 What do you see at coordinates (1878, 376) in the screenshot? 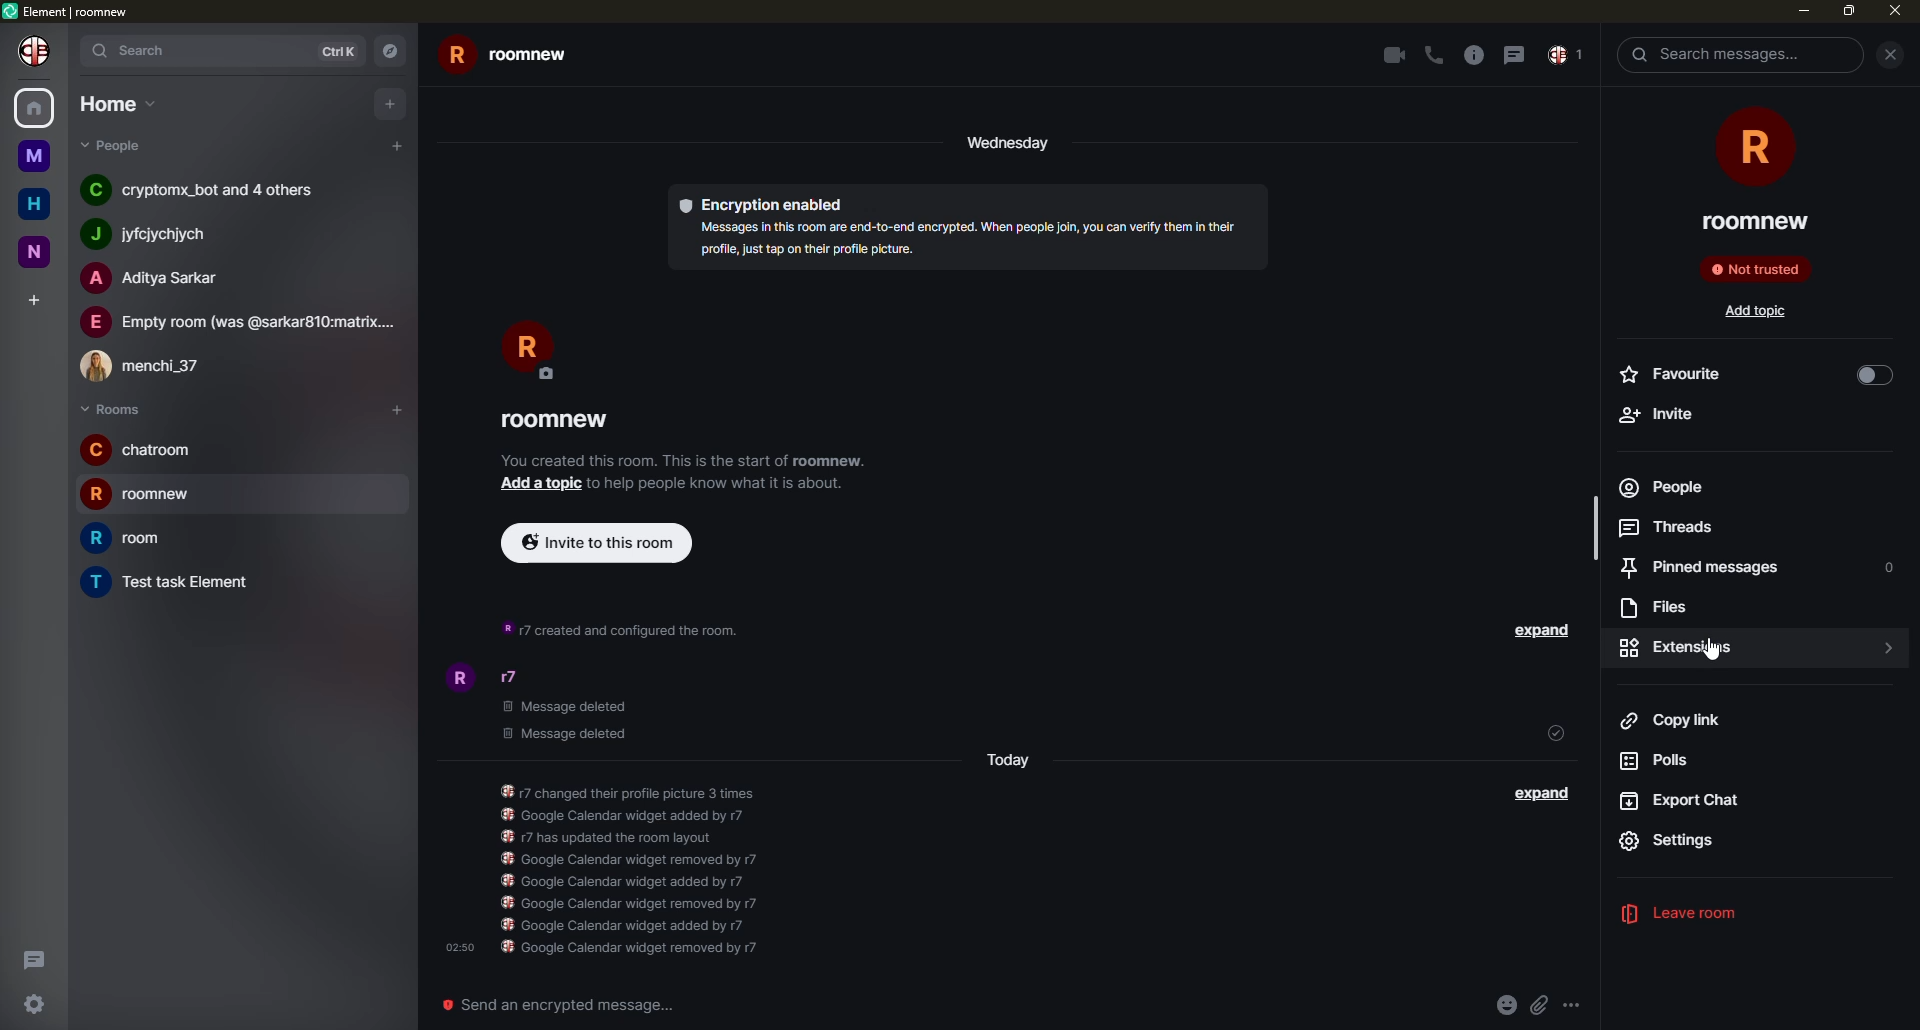
I see `toggle on/off` at bounding box center [1878, 376].